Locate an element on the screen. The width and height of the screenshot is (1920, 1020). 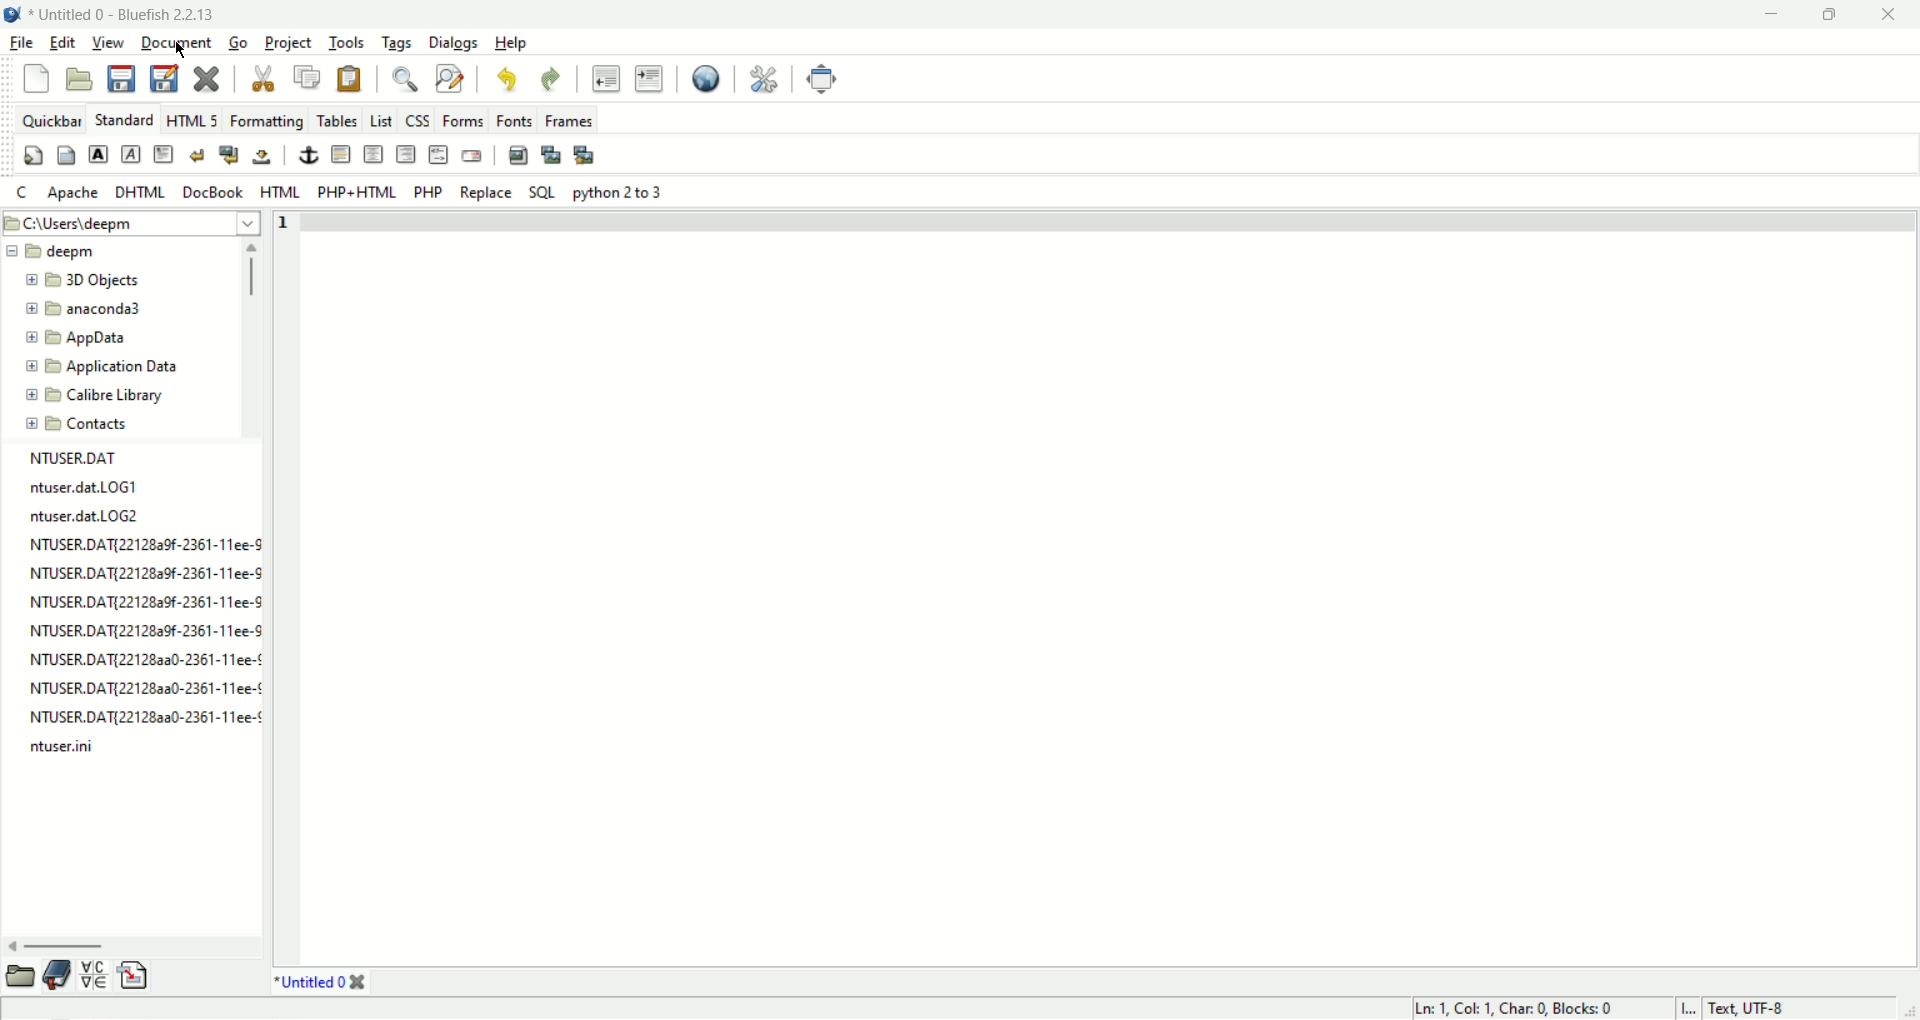
close is located at coordinates (361, 982).